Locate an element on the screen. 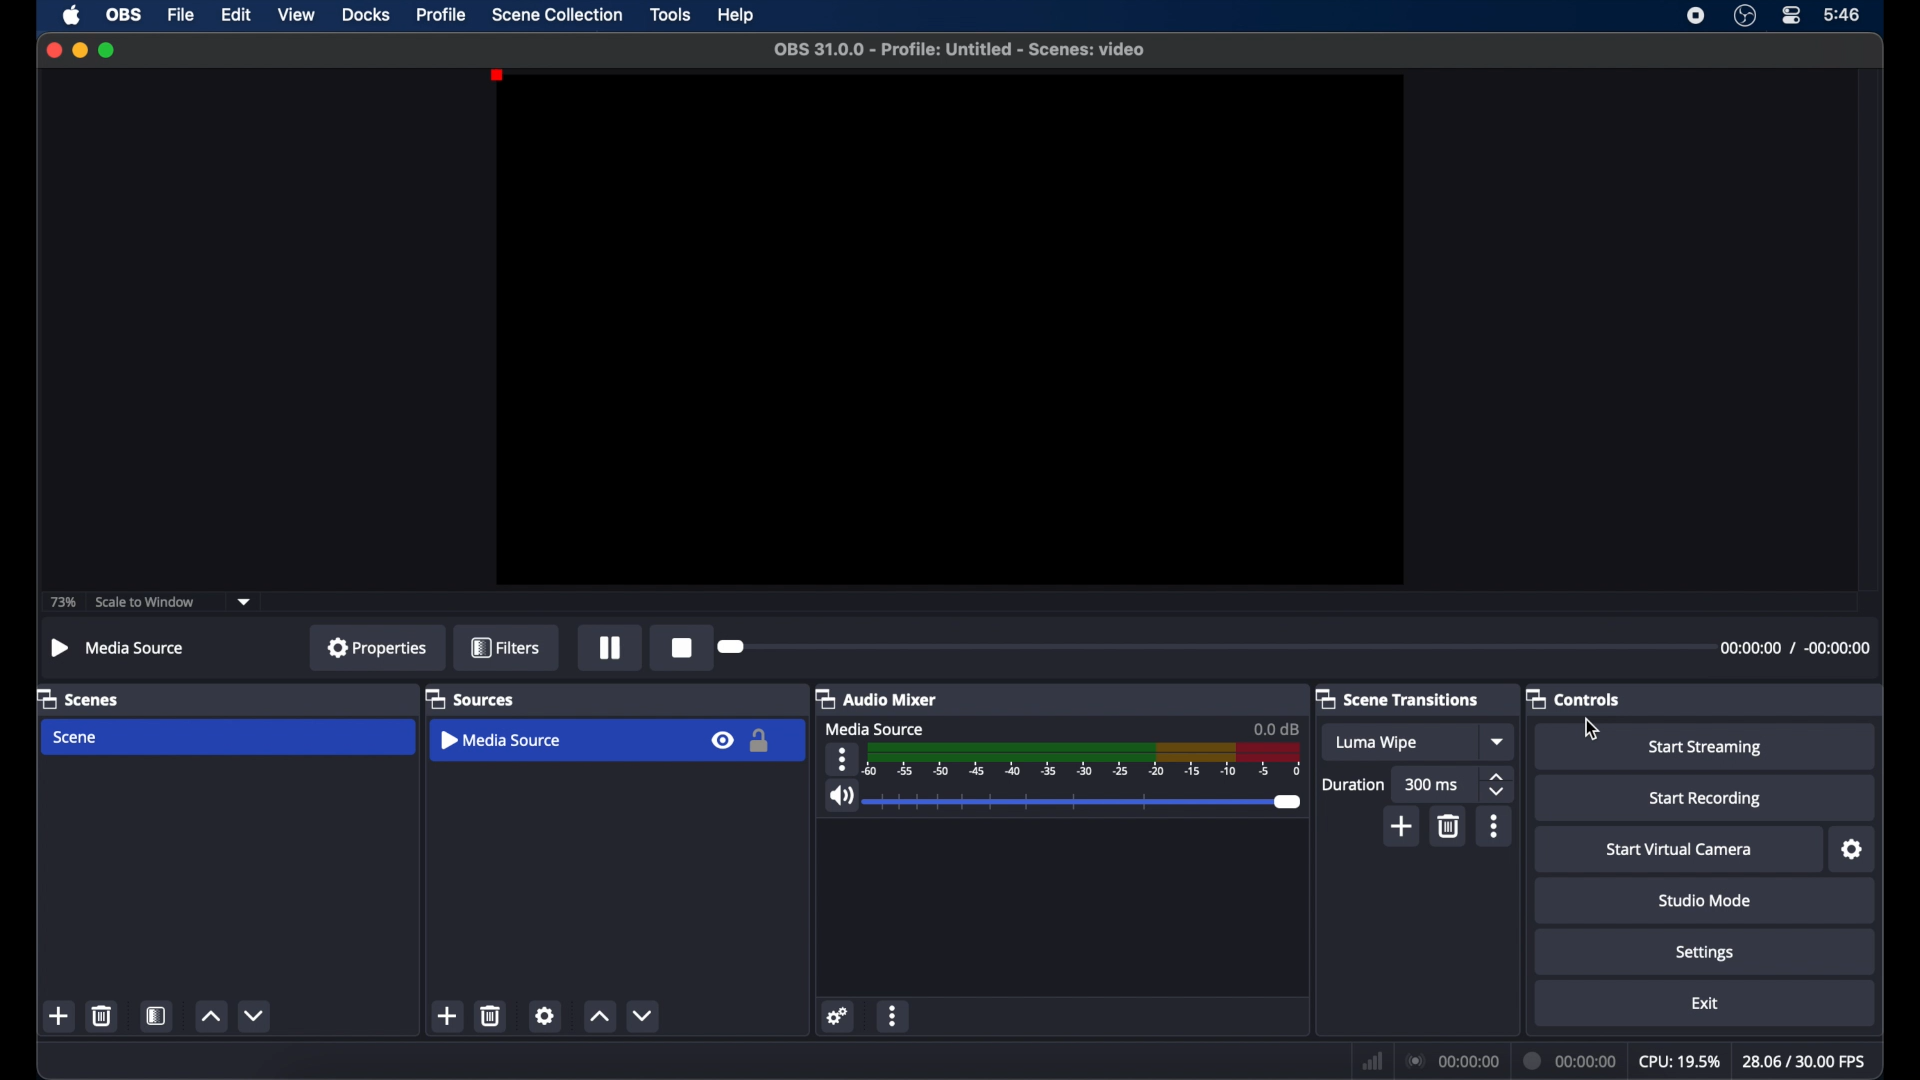 The image size is (1920, 1080). sources is located at coordinates (469, 698).